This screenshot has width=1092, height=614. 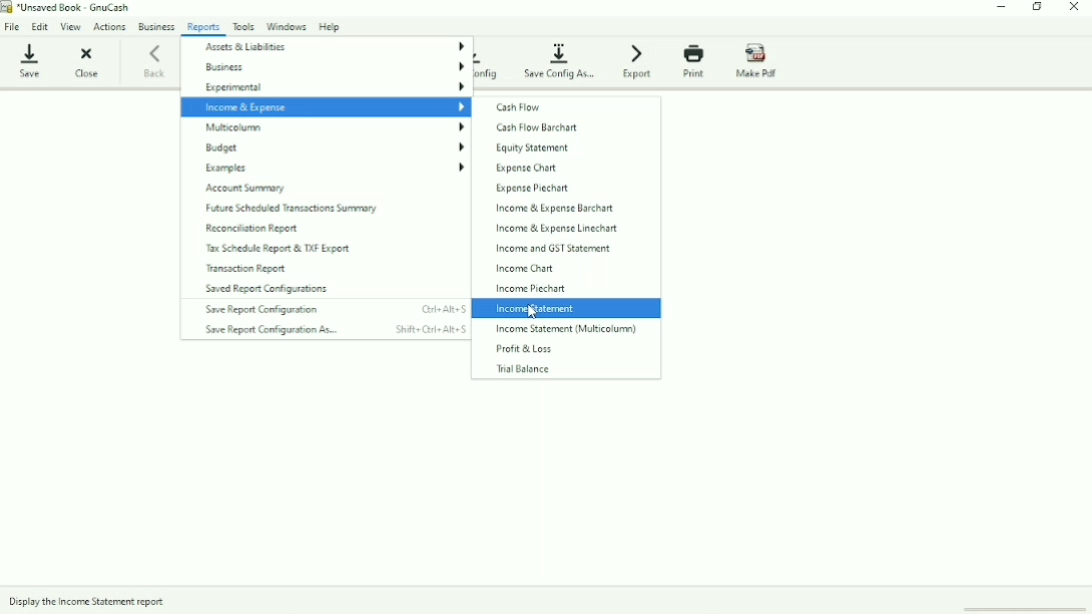 I want to click on View, so click(x=72, y=27).